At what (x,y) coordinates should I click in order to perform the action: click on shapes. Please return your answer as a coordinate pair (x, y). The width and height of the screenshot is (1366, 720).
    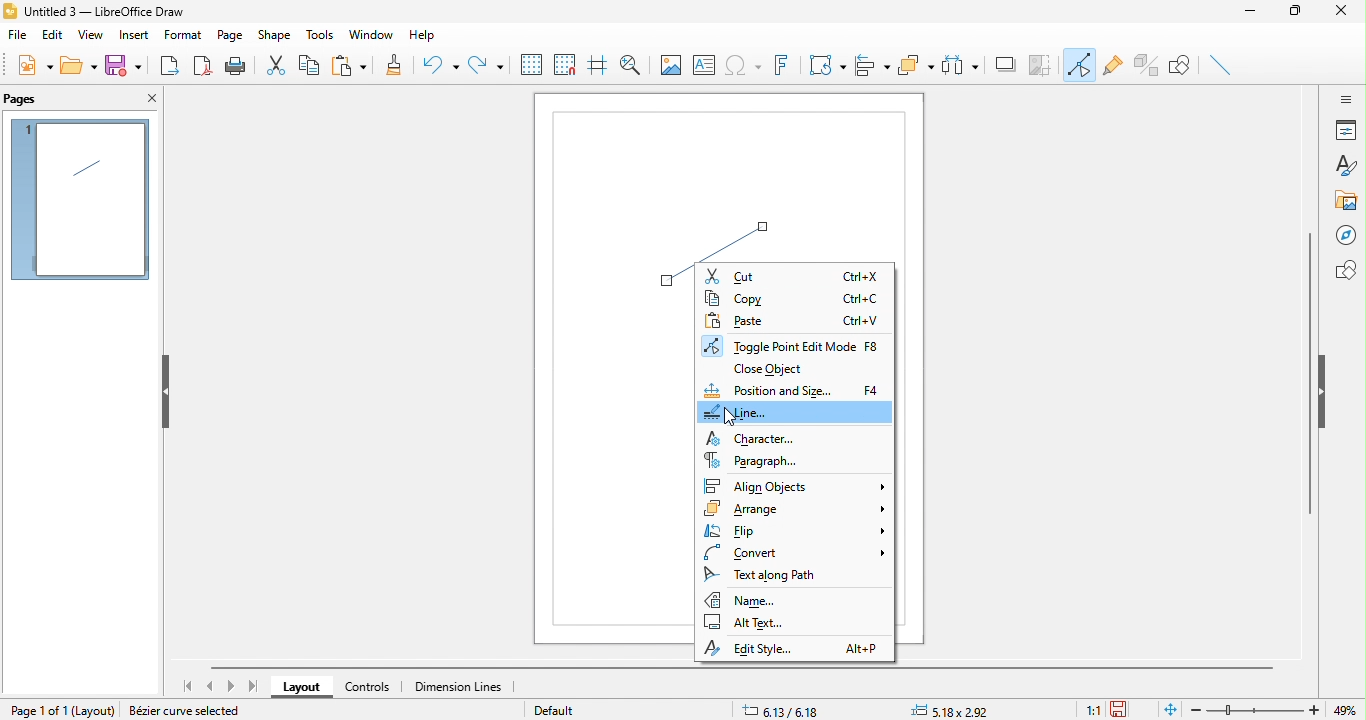
    Looking at the image, I should click on (1345, 270).